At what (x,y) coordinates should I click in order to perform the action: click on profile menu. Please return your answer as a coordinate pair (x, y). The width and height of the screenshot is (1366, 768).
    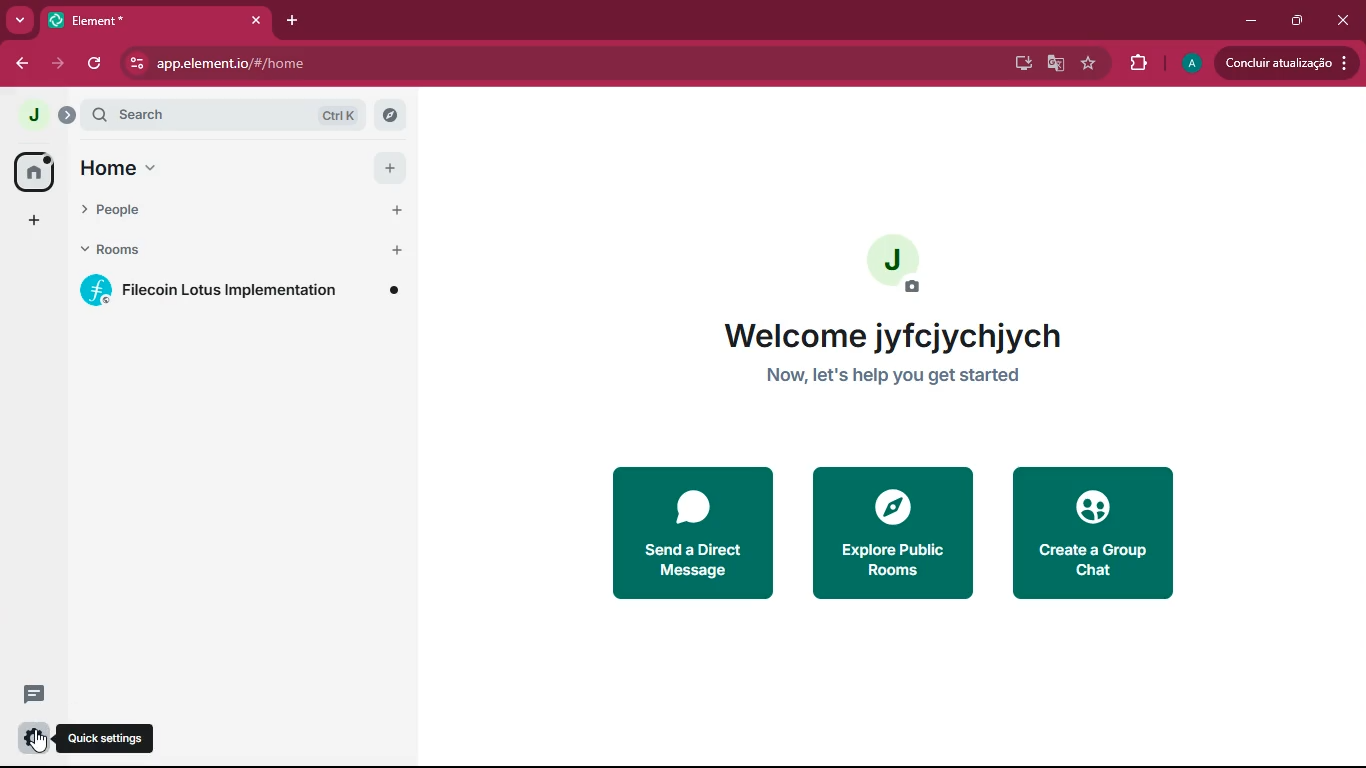
    Looking at the image, I should click on (68, 115).